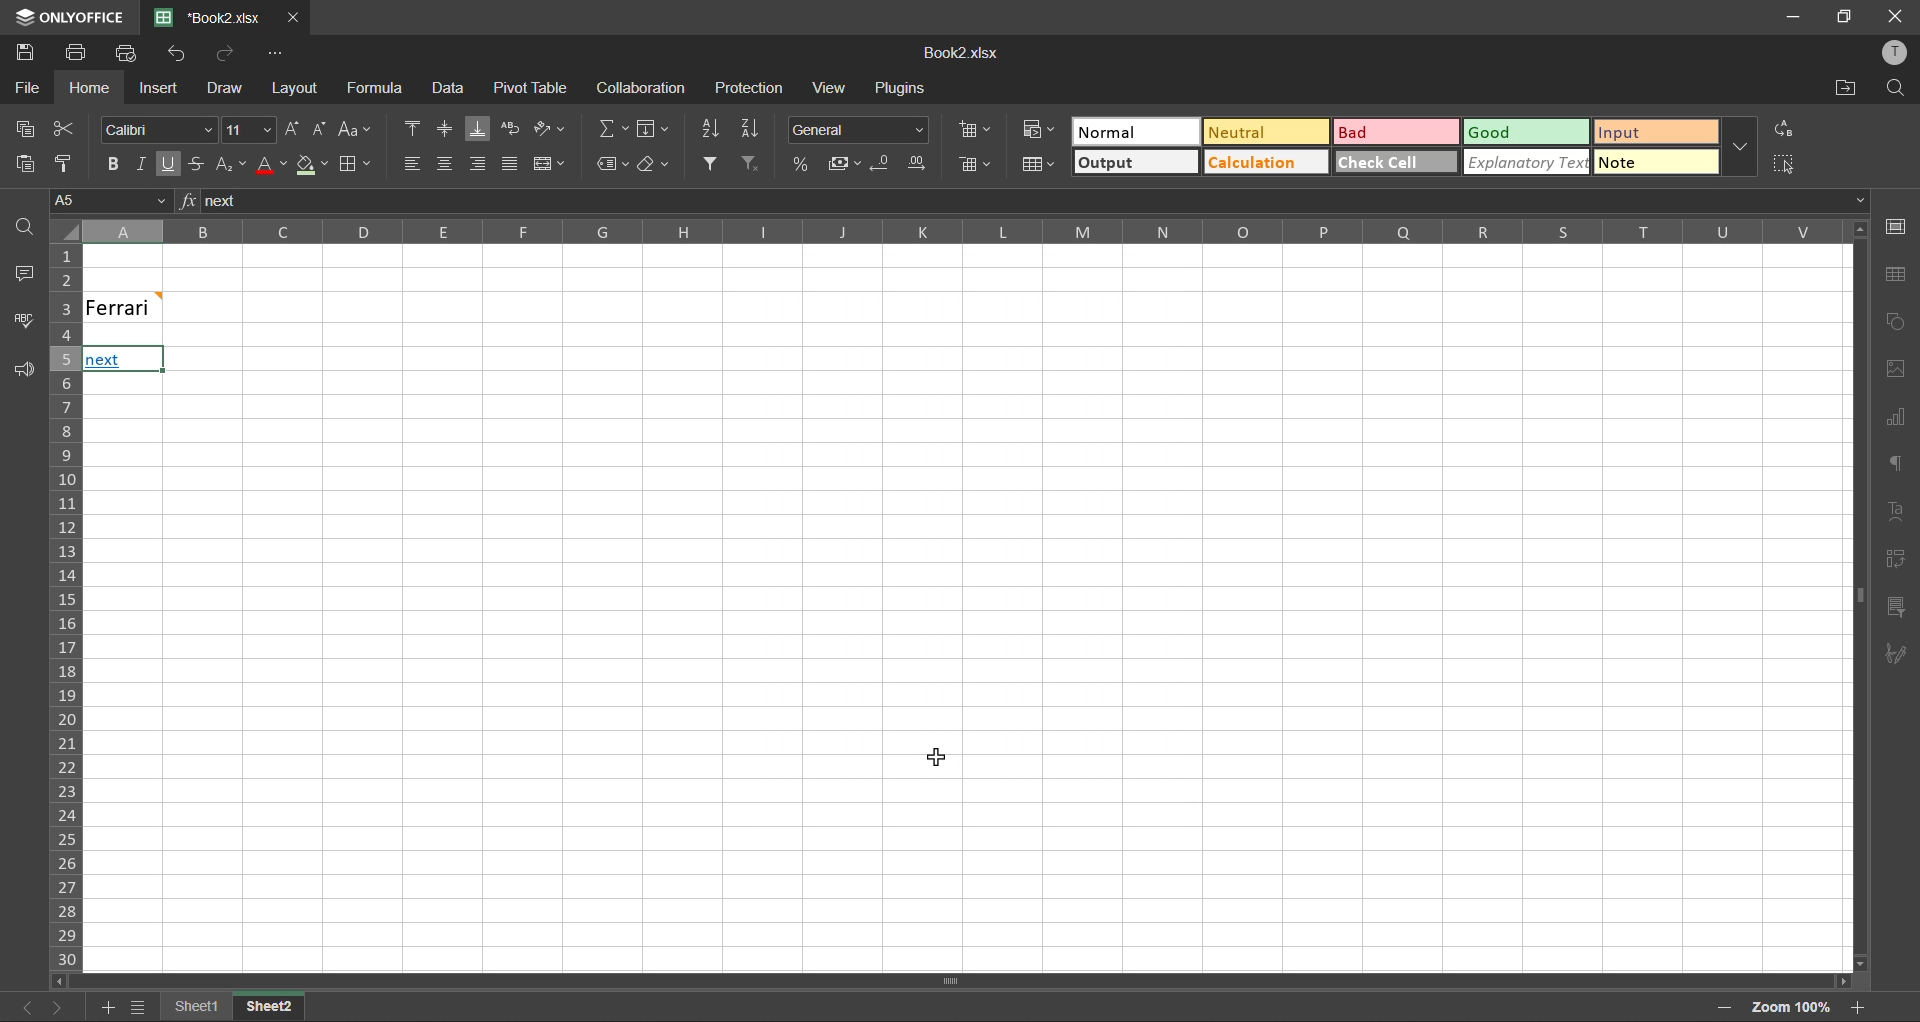 Image resolution: width=1920 pixels, height=1022 pixels. Describe the element at coordinates (1895, 418) in the screenshot. I see `charts` at that location.